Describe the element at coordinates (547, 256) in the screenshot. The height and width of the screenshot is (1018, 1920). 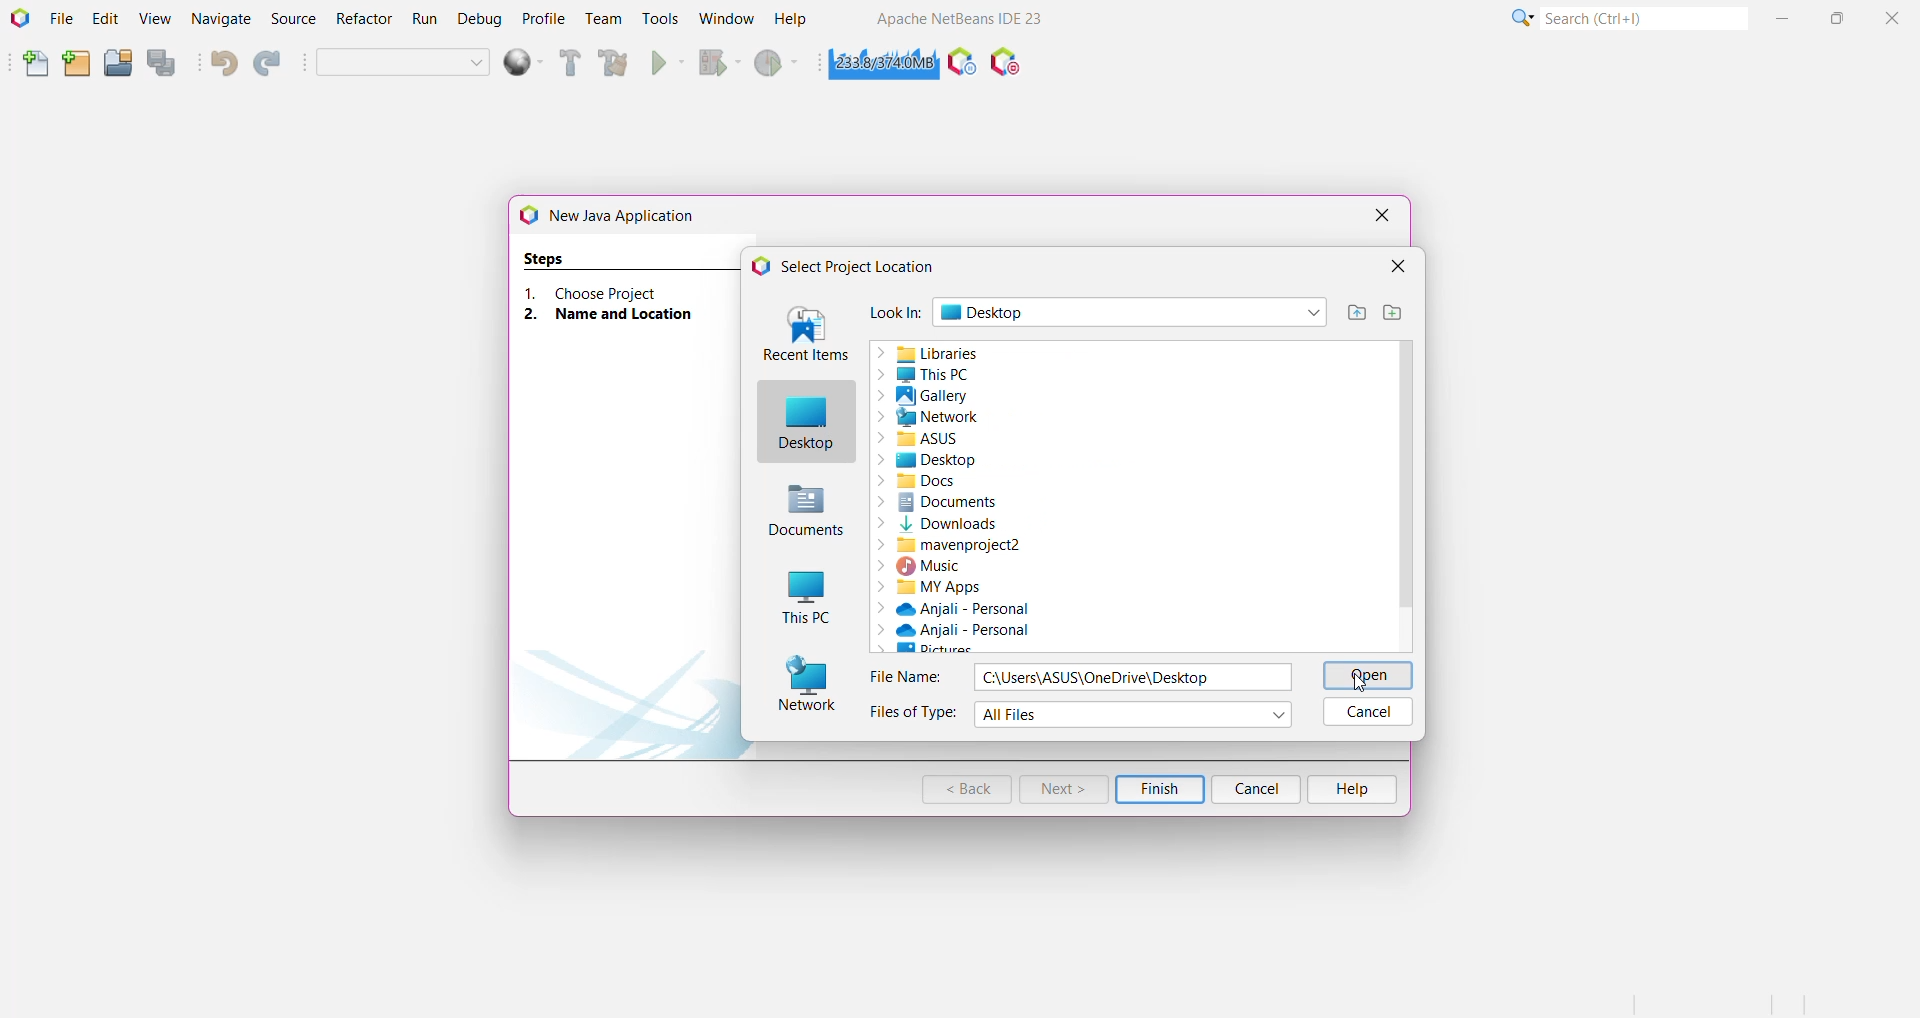
I see `Steps` at that location.